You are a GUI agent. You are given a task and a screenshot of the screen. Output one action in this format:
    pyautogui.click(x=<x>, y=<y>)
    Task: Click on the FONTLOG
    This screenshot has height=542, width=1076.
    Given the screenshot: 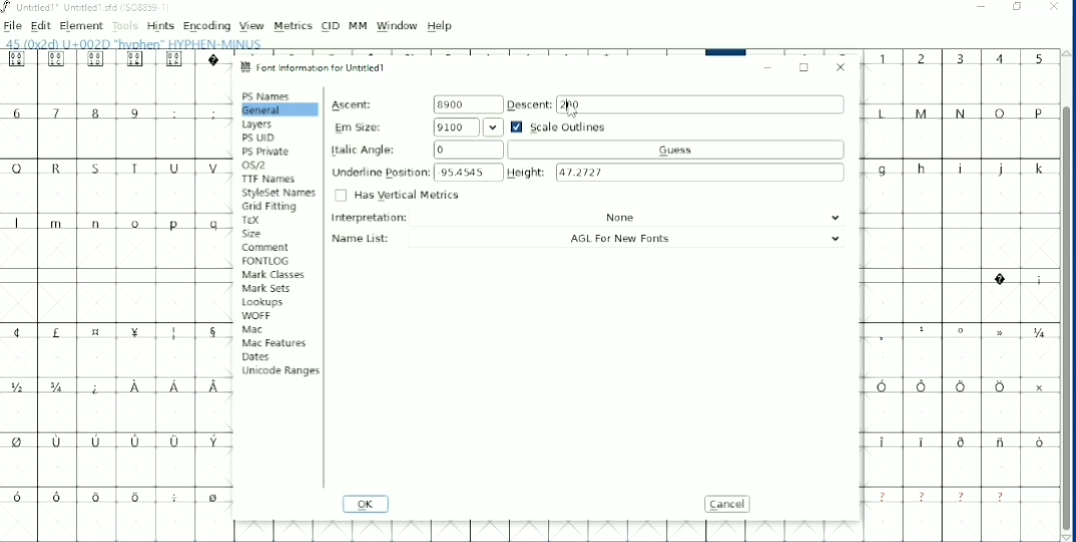 What is the action you would take?
    pyautogui.click(x=266, y=261)
    